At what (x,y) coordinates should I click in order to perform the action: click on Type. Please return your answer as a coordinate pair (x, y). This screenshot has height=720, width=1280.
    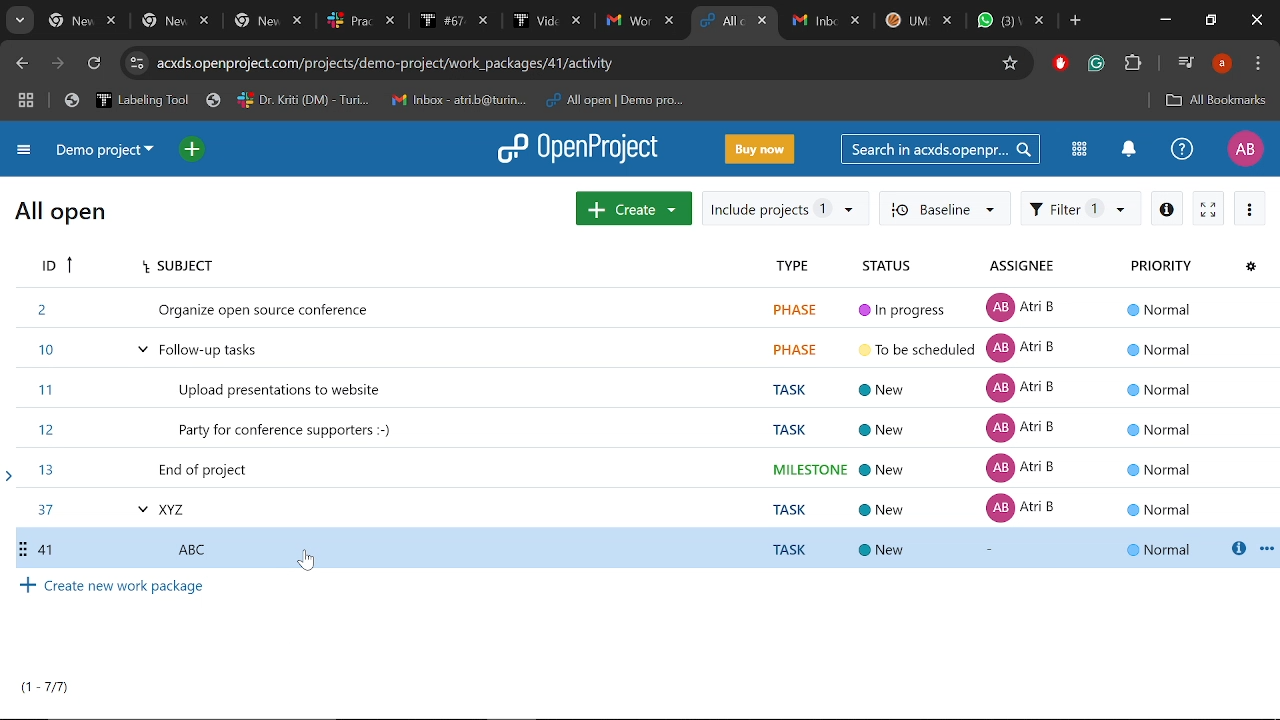
    Looking at the image, I should click on (802, 266).